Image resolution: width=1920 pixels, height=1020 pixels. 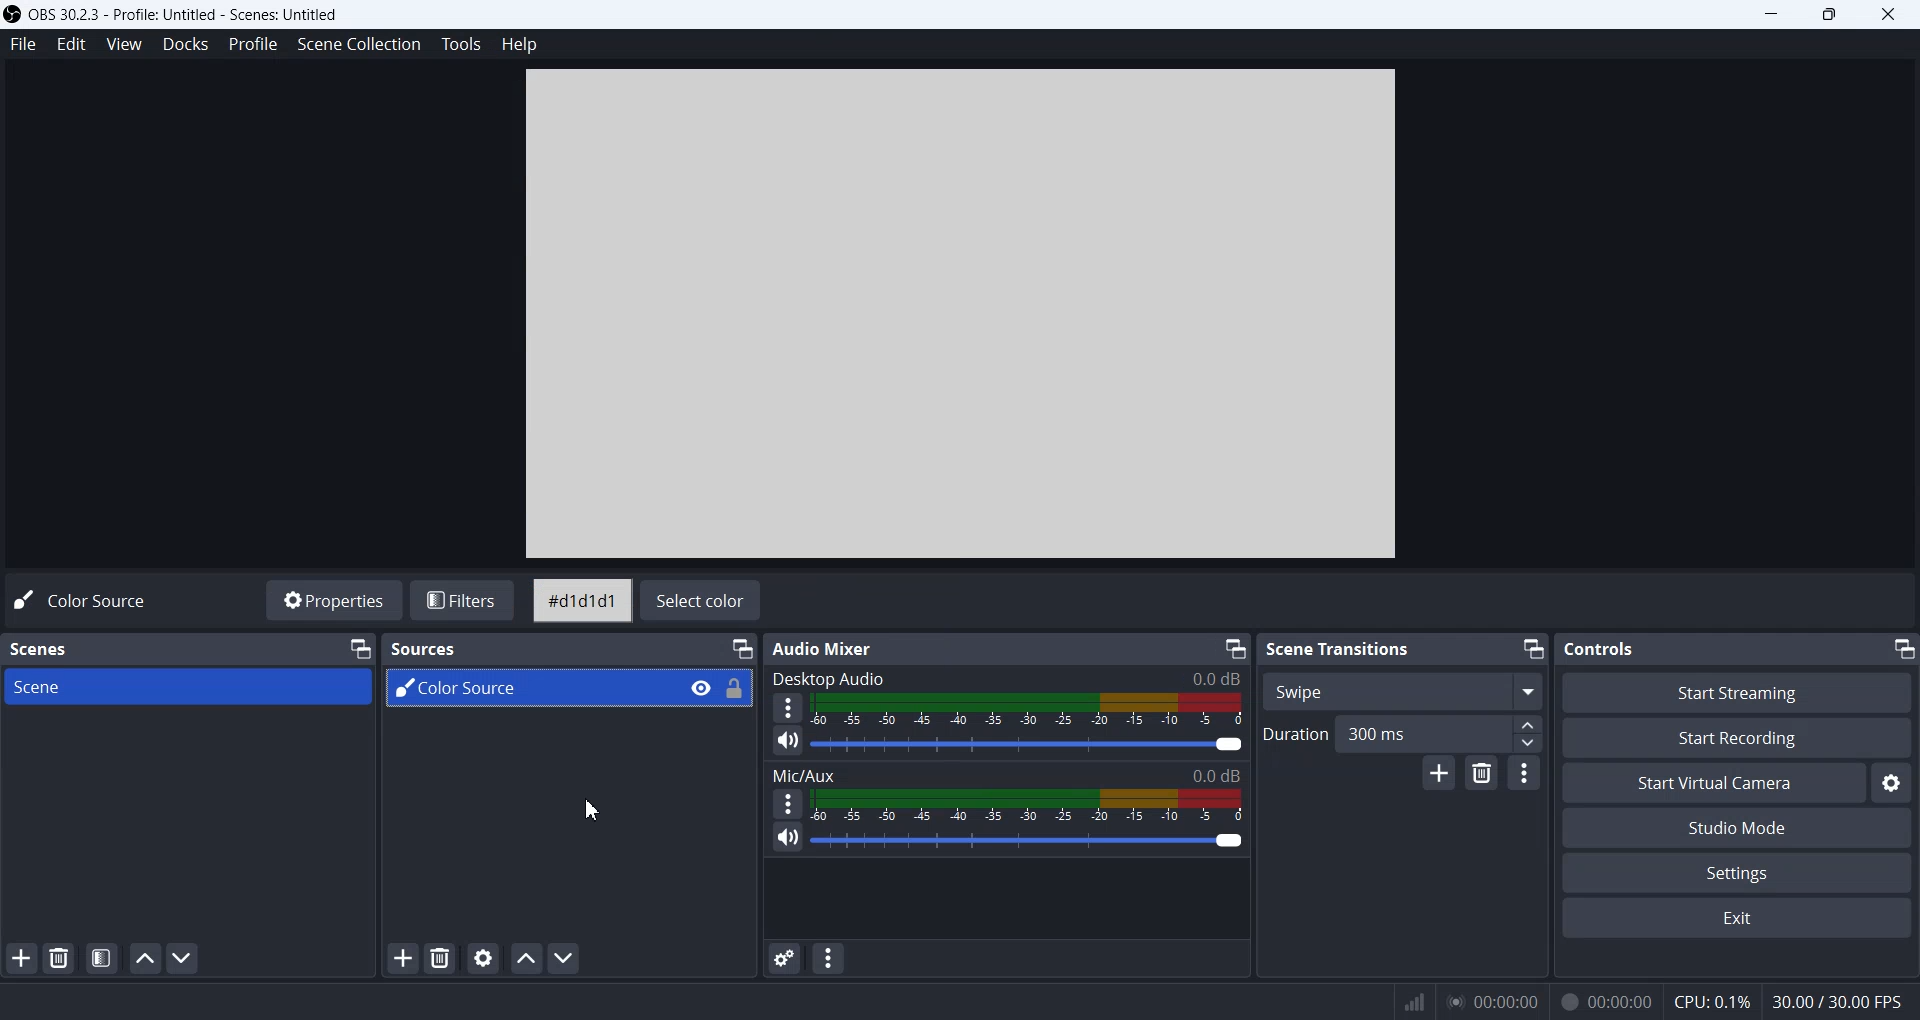 What do you see at coordinates (525, 958) in the screenshot?
I see `Move source Up` at bounding box center [525, 958].